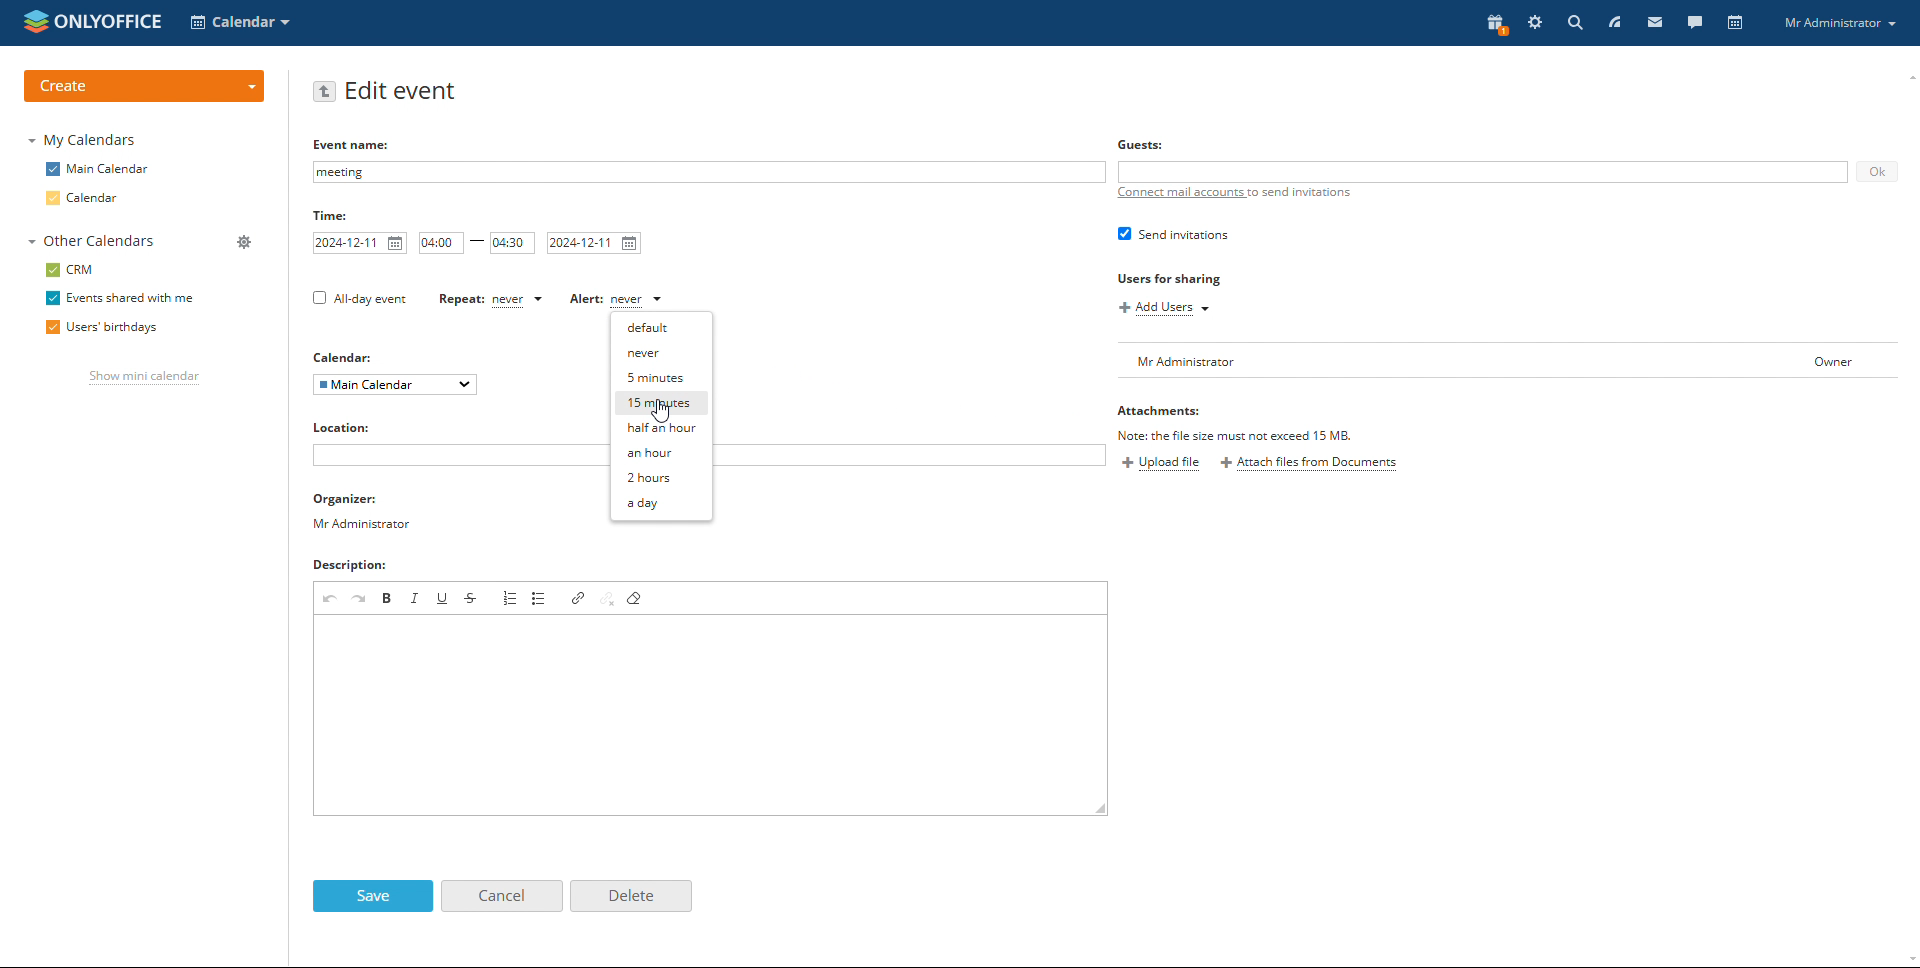 The width and height of the screenshot is (1920, 968). I want to click on all-day event, so click(360, 299).